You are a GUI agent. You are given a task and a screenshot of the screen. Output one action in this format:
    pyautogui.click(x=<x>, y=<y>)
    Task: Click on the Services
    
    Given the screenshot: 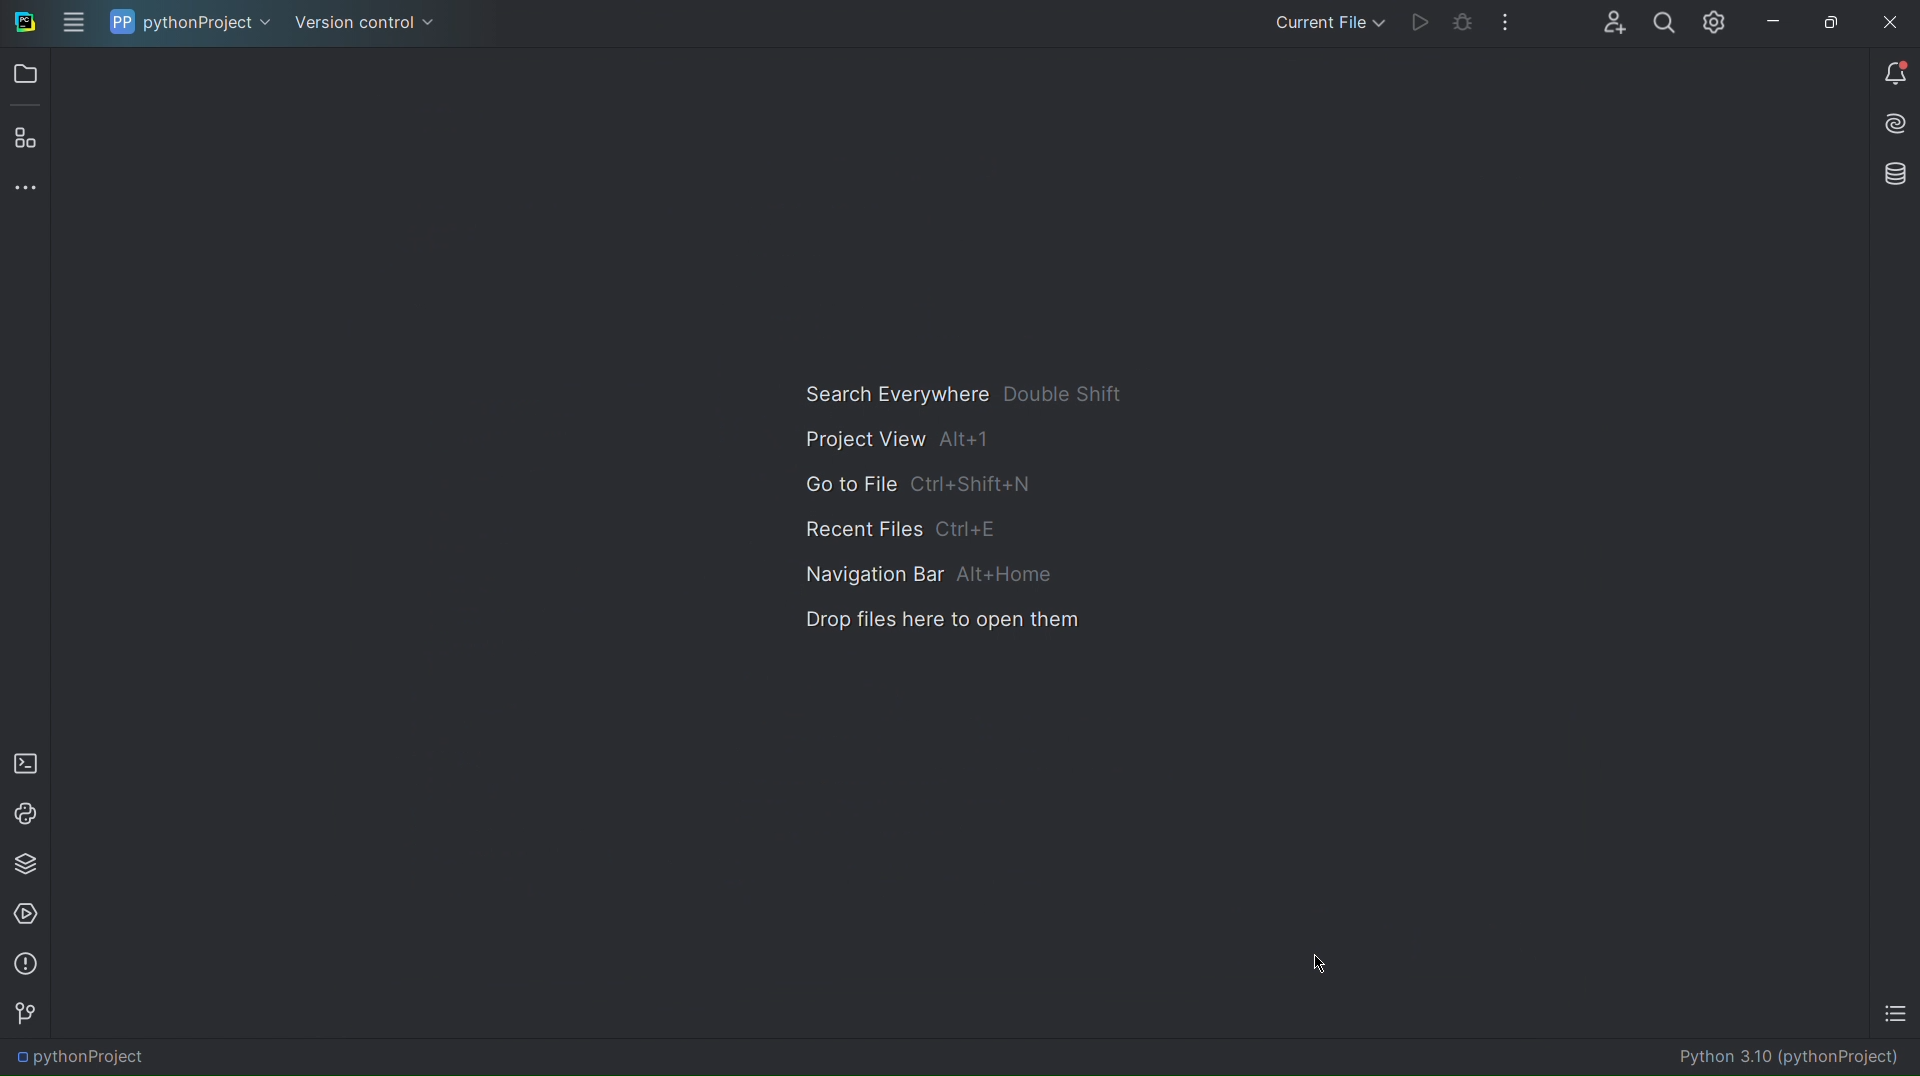 What is the action you would take?
    pyautogui.click(x=28, y=914)
    